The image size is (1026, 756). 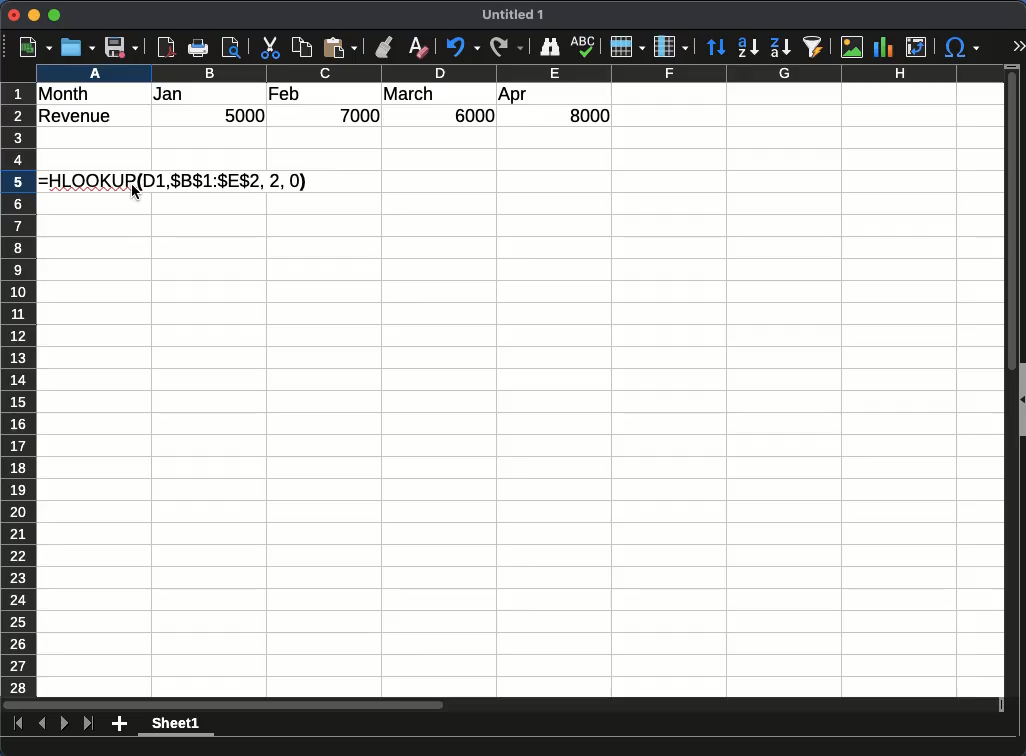 I want to click on clone formatting, so click(x=383, y=47).